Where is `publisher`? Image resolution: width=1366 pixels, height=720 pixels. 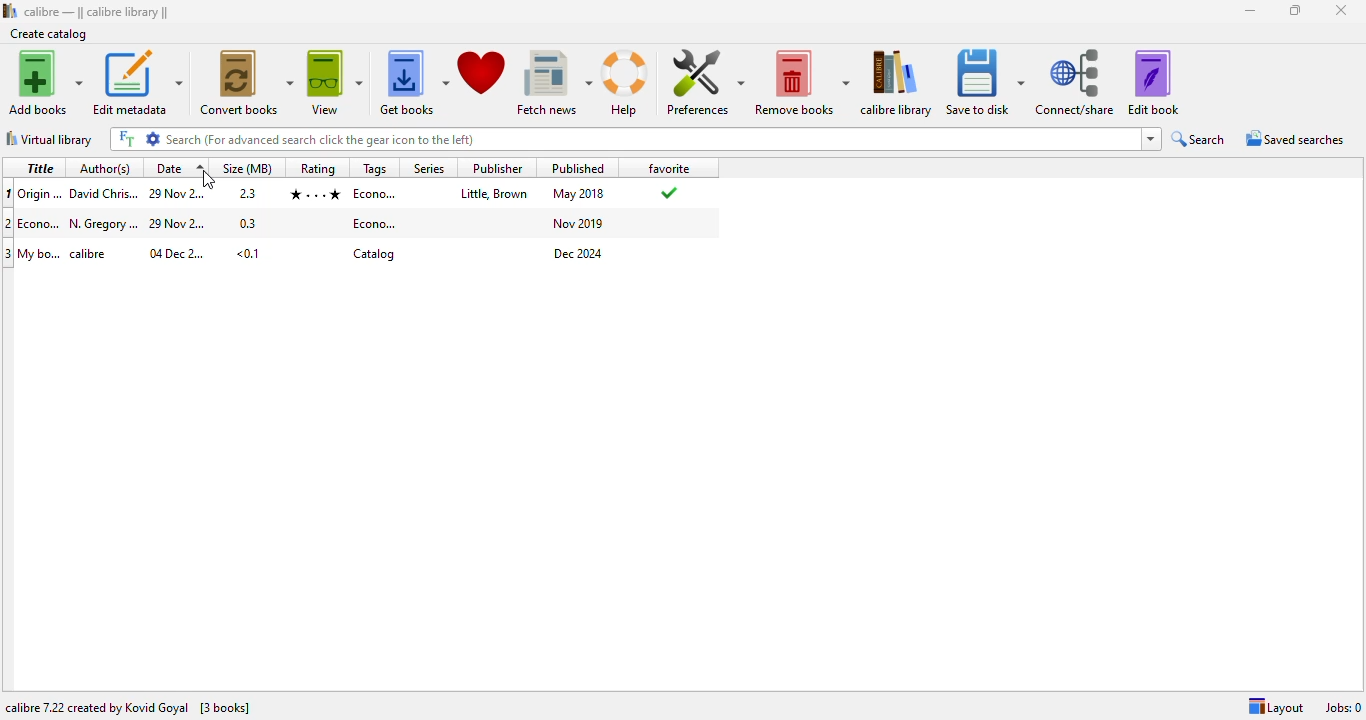 publisher is located at coordinates (498, 167).